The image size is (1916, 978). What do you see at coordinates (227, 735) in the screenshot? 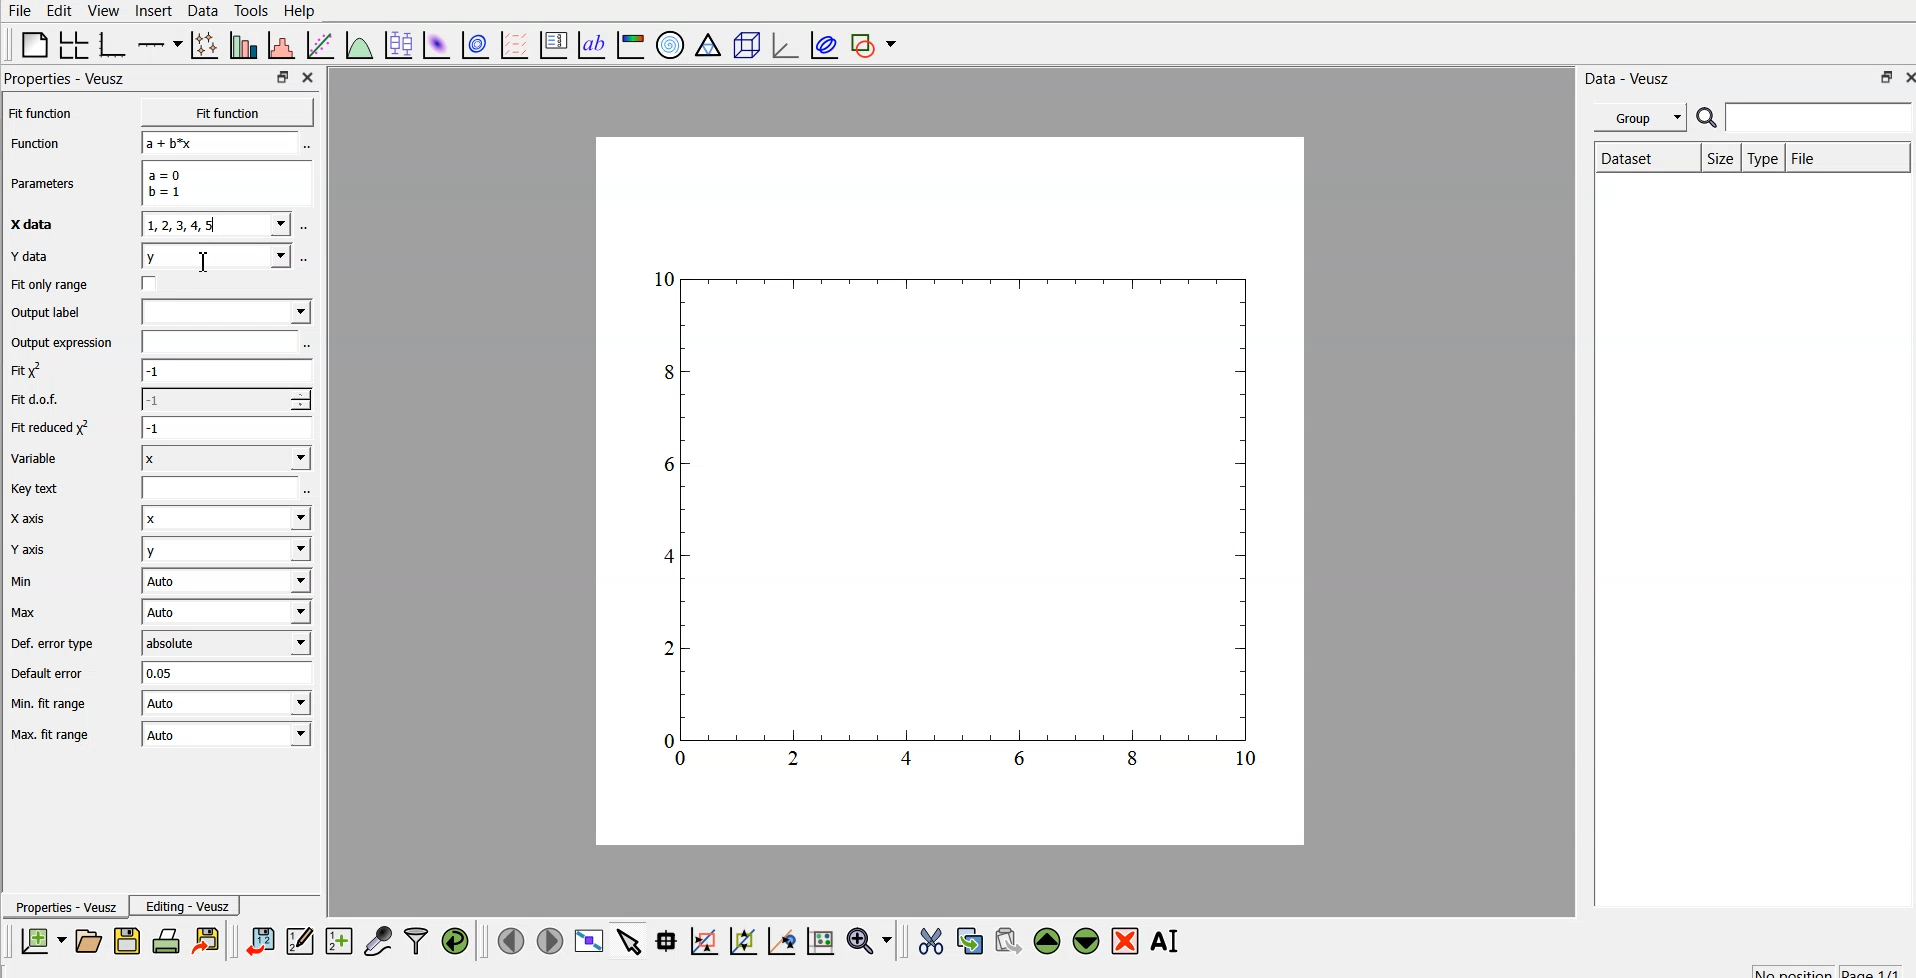
I see `Auto` at bounding box center [227, 735].